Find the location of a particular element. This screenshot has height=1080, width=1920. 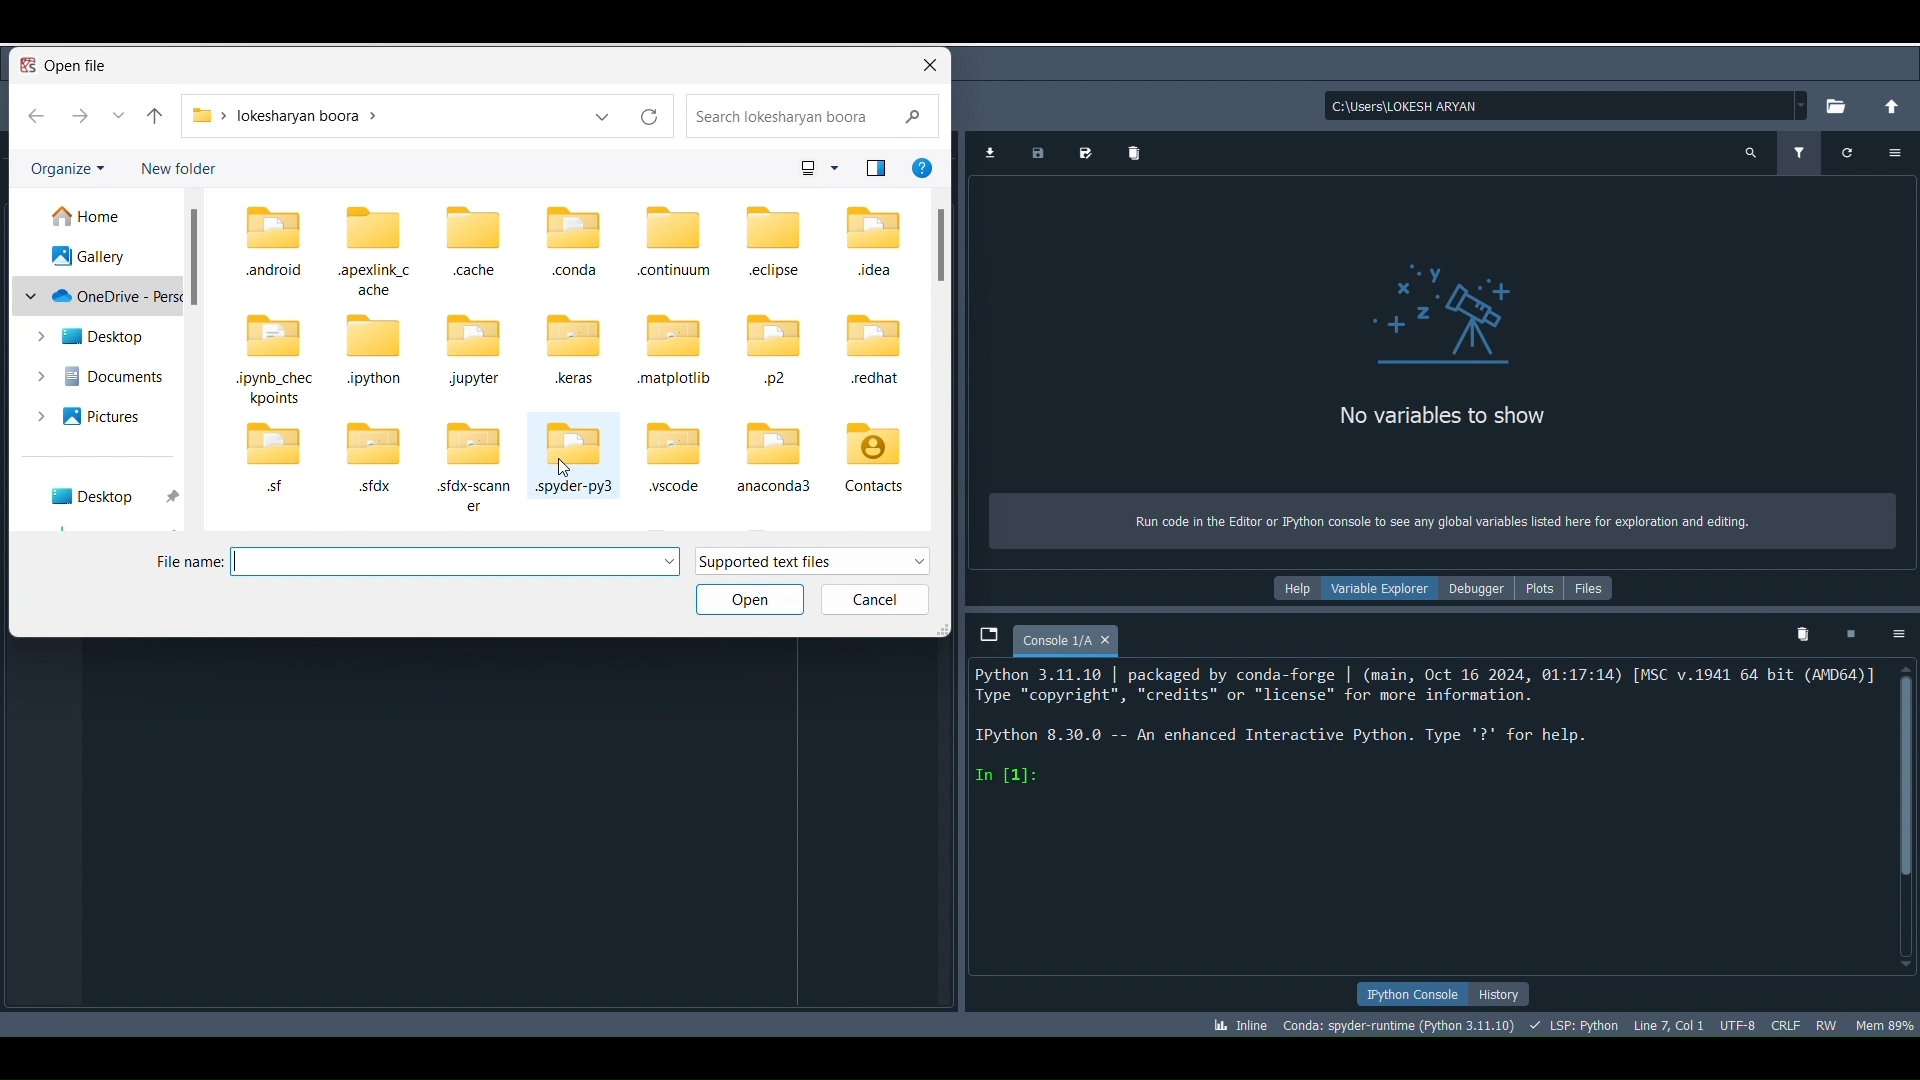

Change to parent directory is located at coordinates (1895, 107).